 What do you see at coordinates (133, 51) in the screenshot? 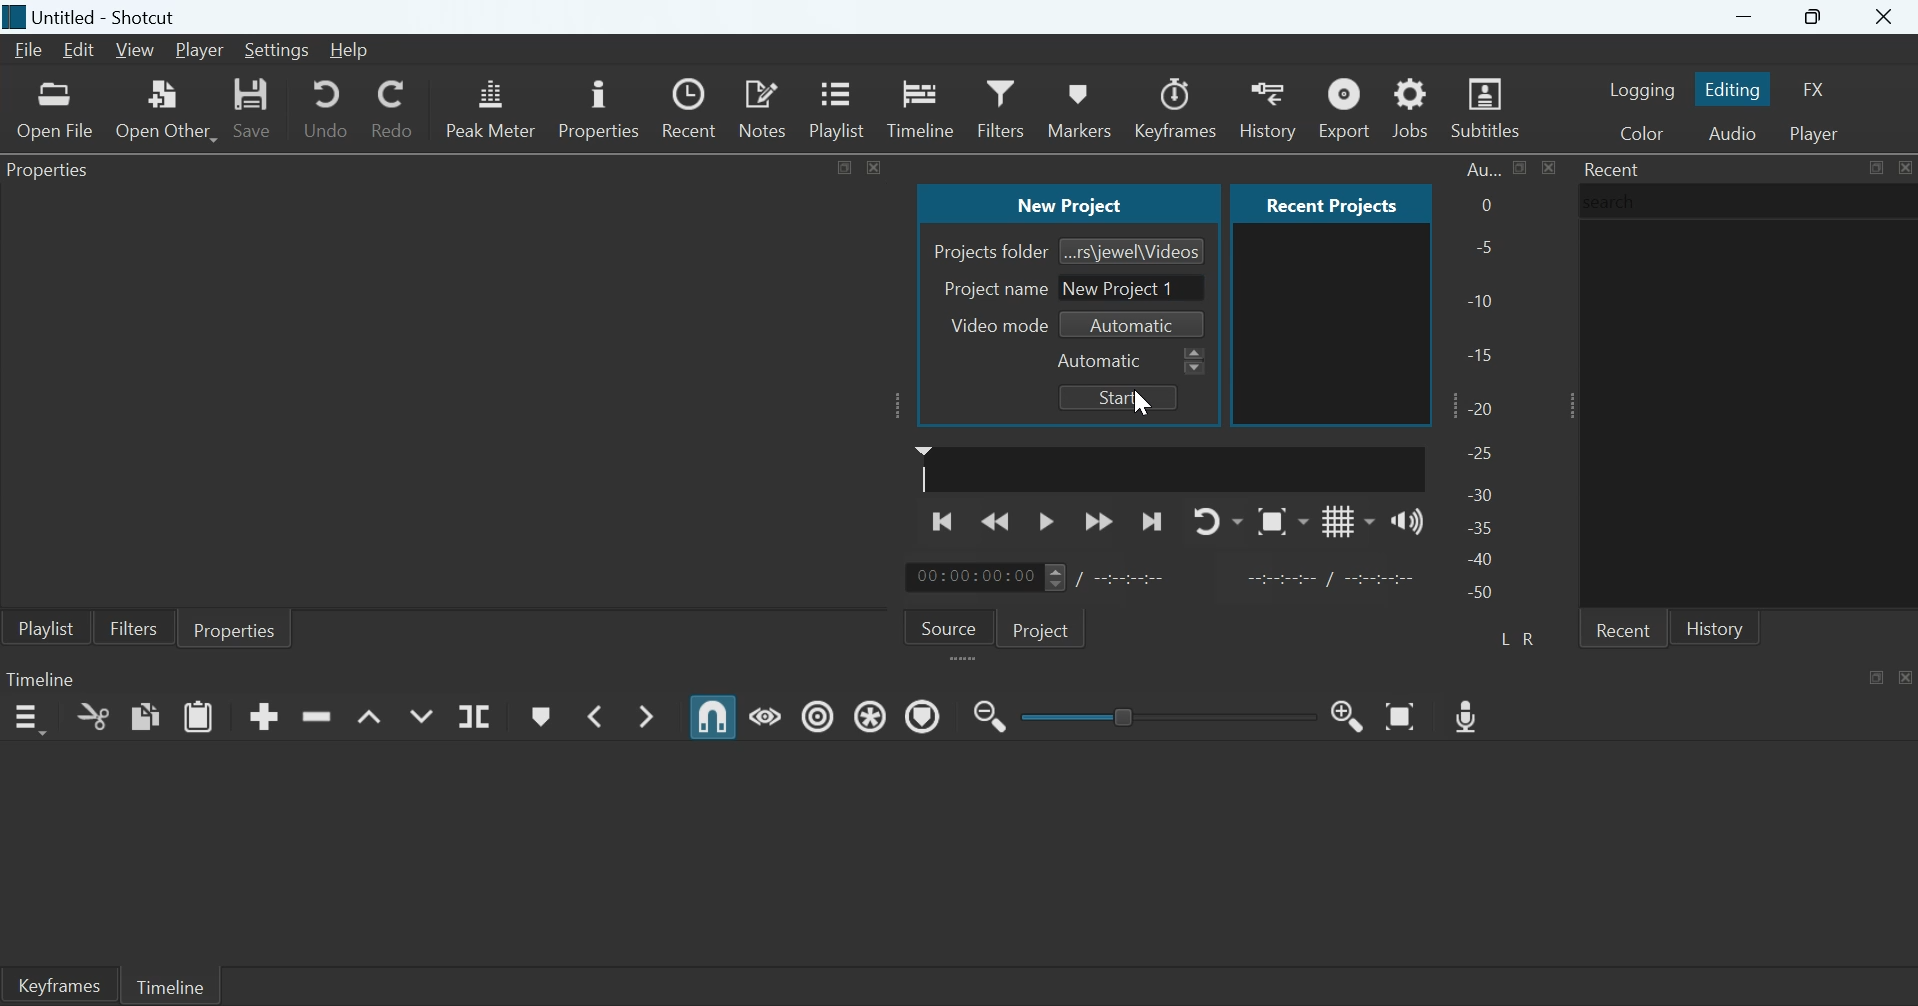
I see `View` at bounding box center [133, 51].